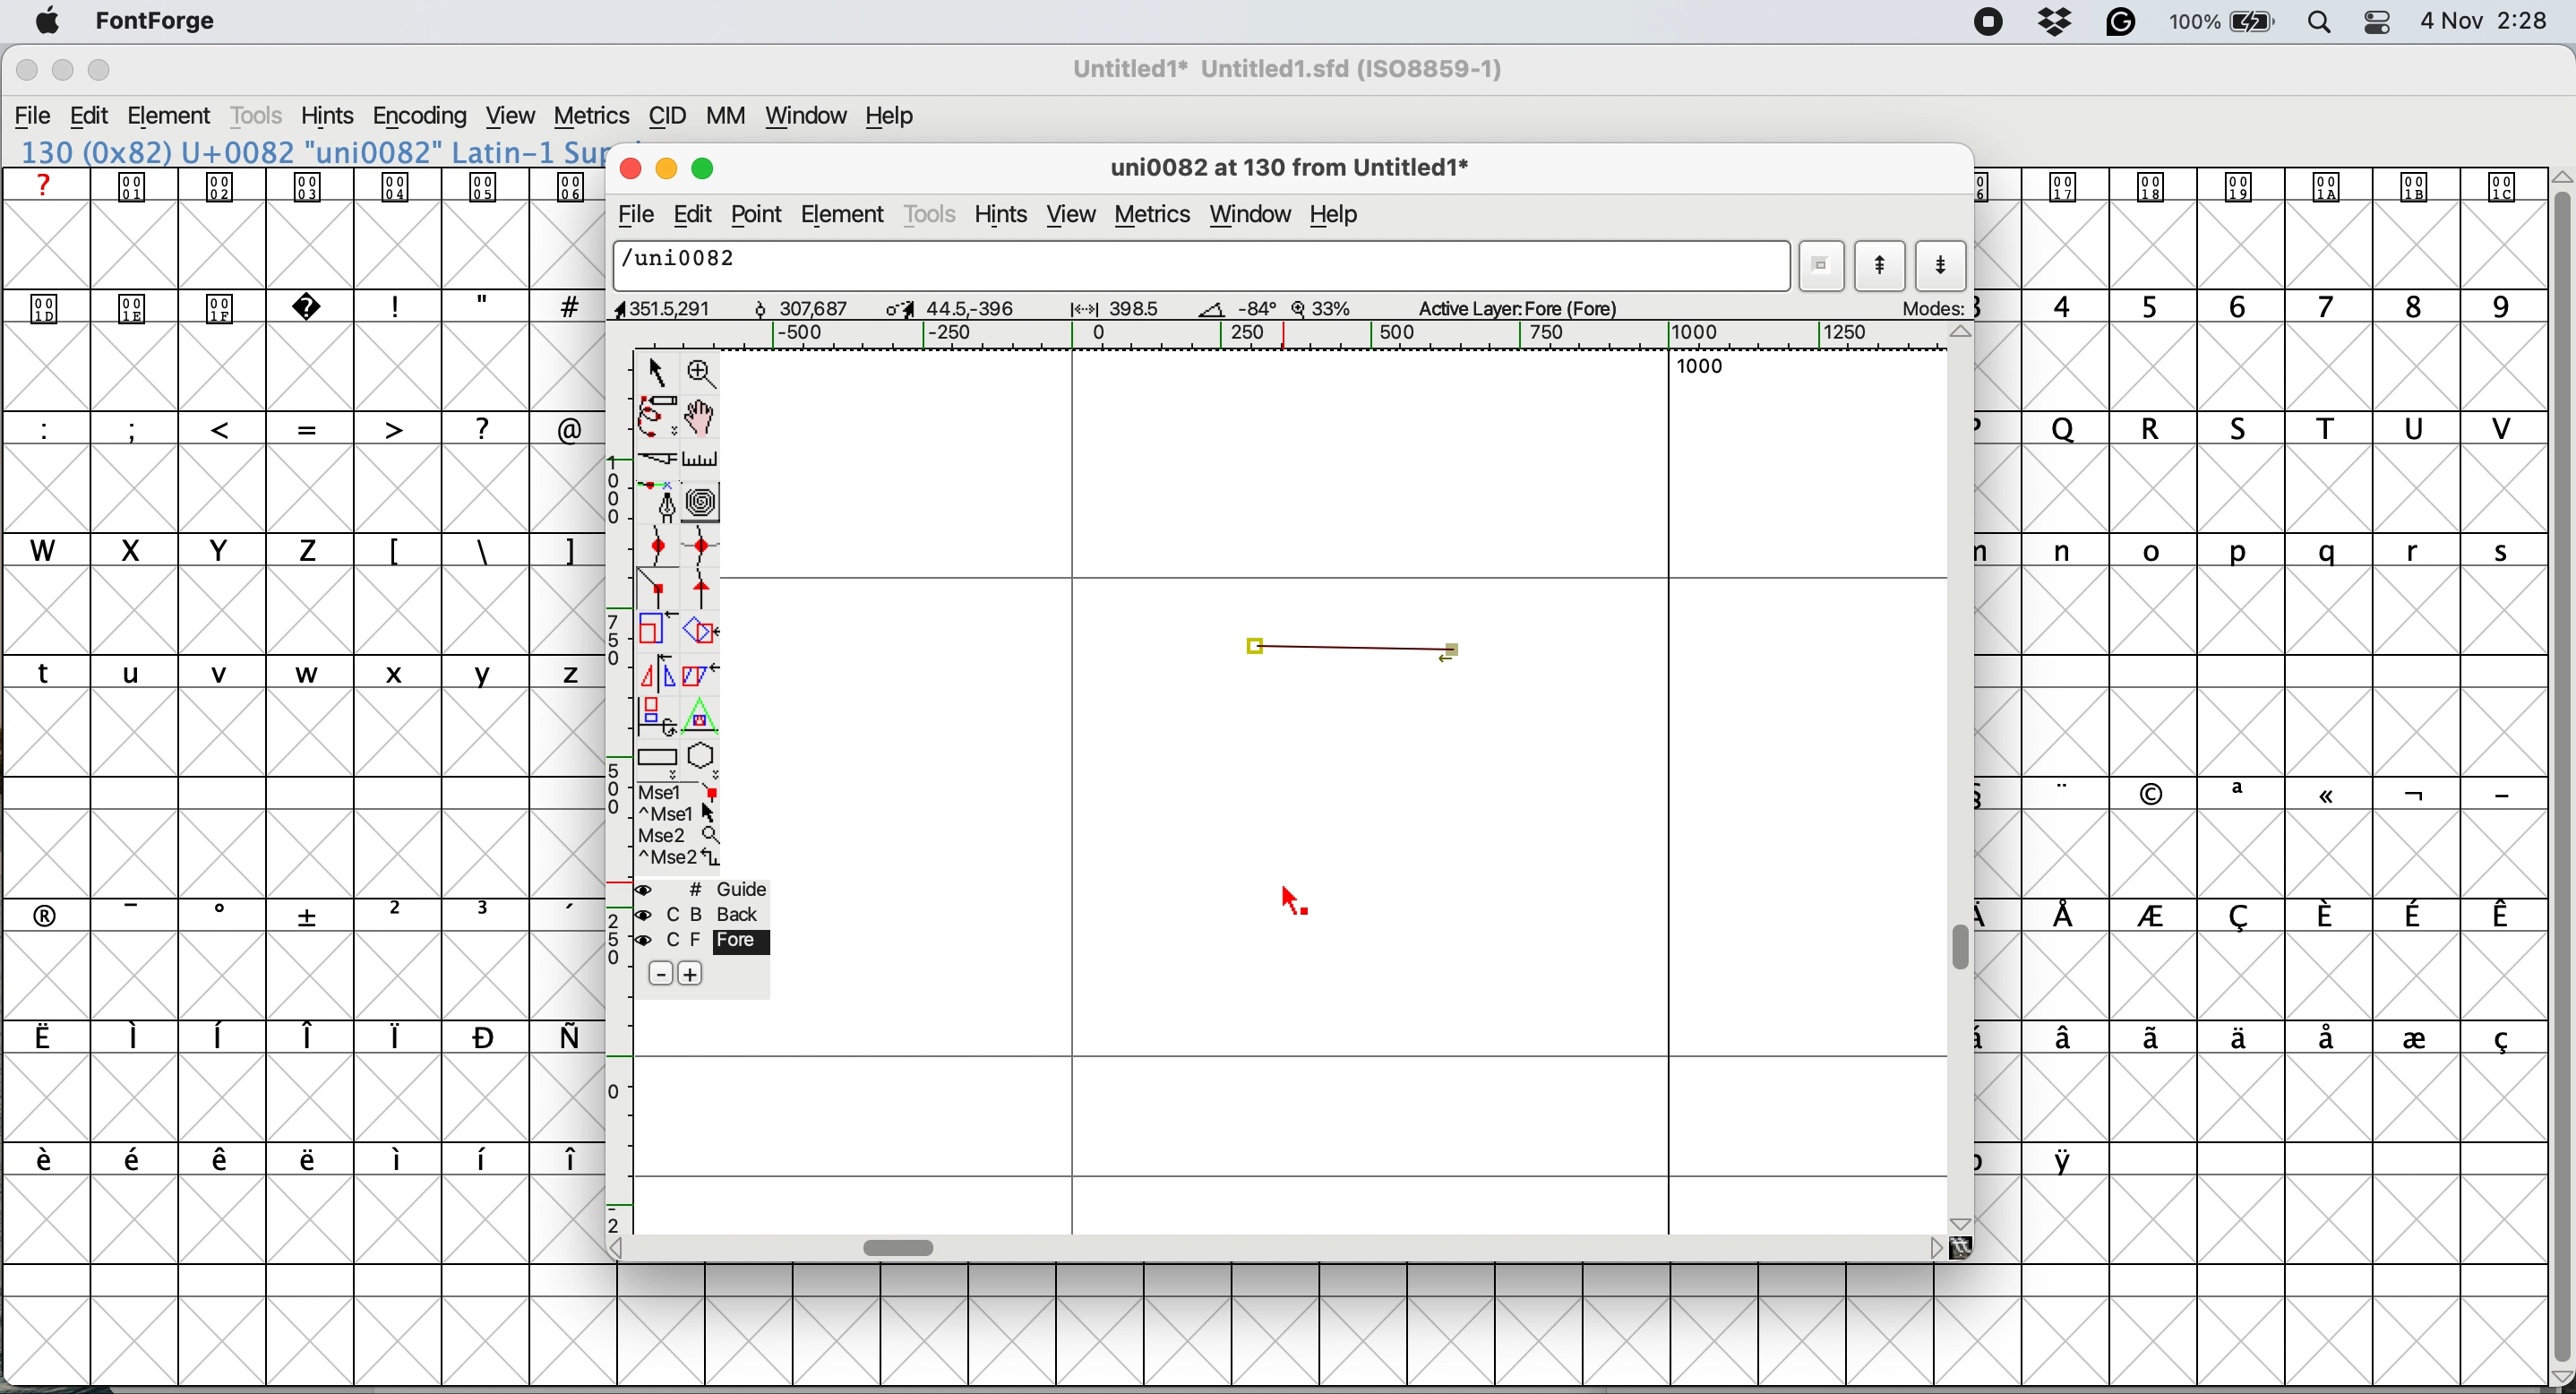  Describe the element at coordinates (702, 634) in the screenshot. I see `rotate the selection` at that location.